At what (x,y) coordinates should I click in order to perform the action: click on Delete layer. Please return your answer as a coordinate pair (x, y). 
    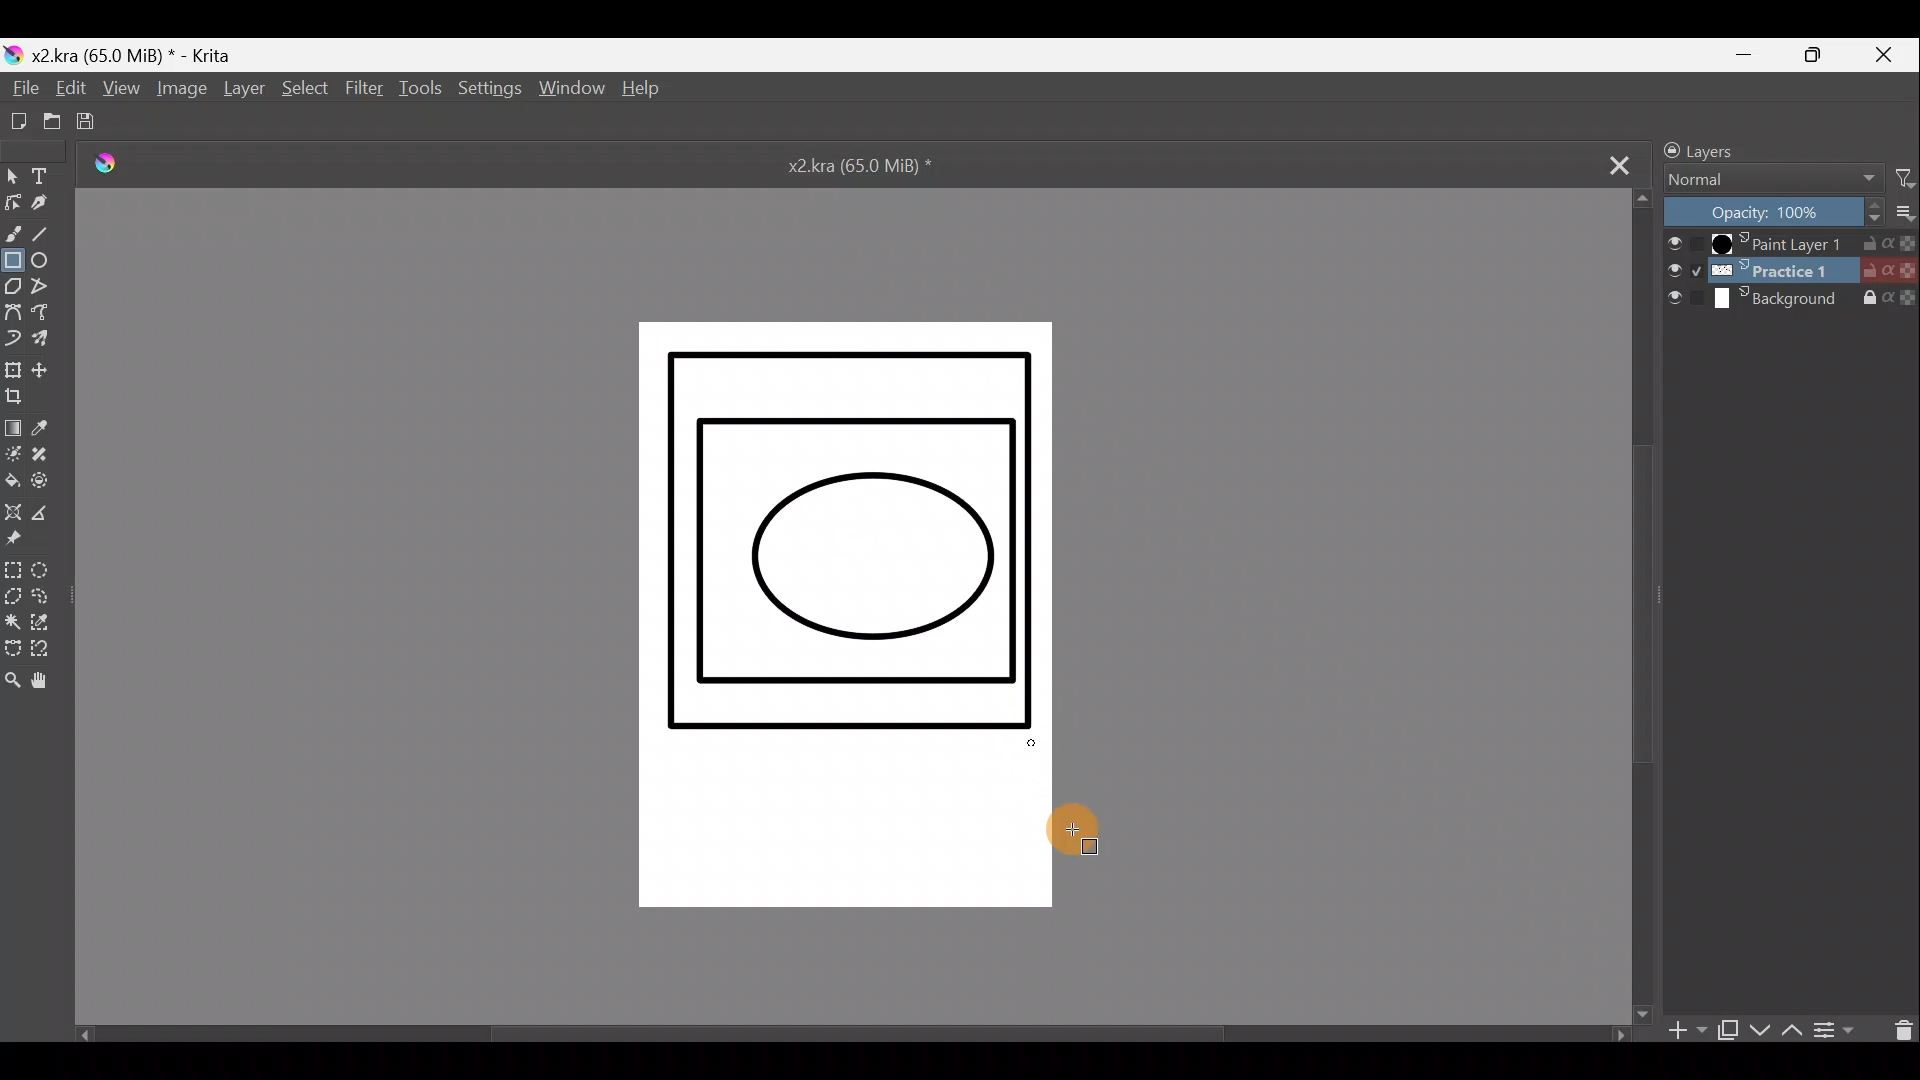
    Looking at the image, I should click on (1896, 1032).